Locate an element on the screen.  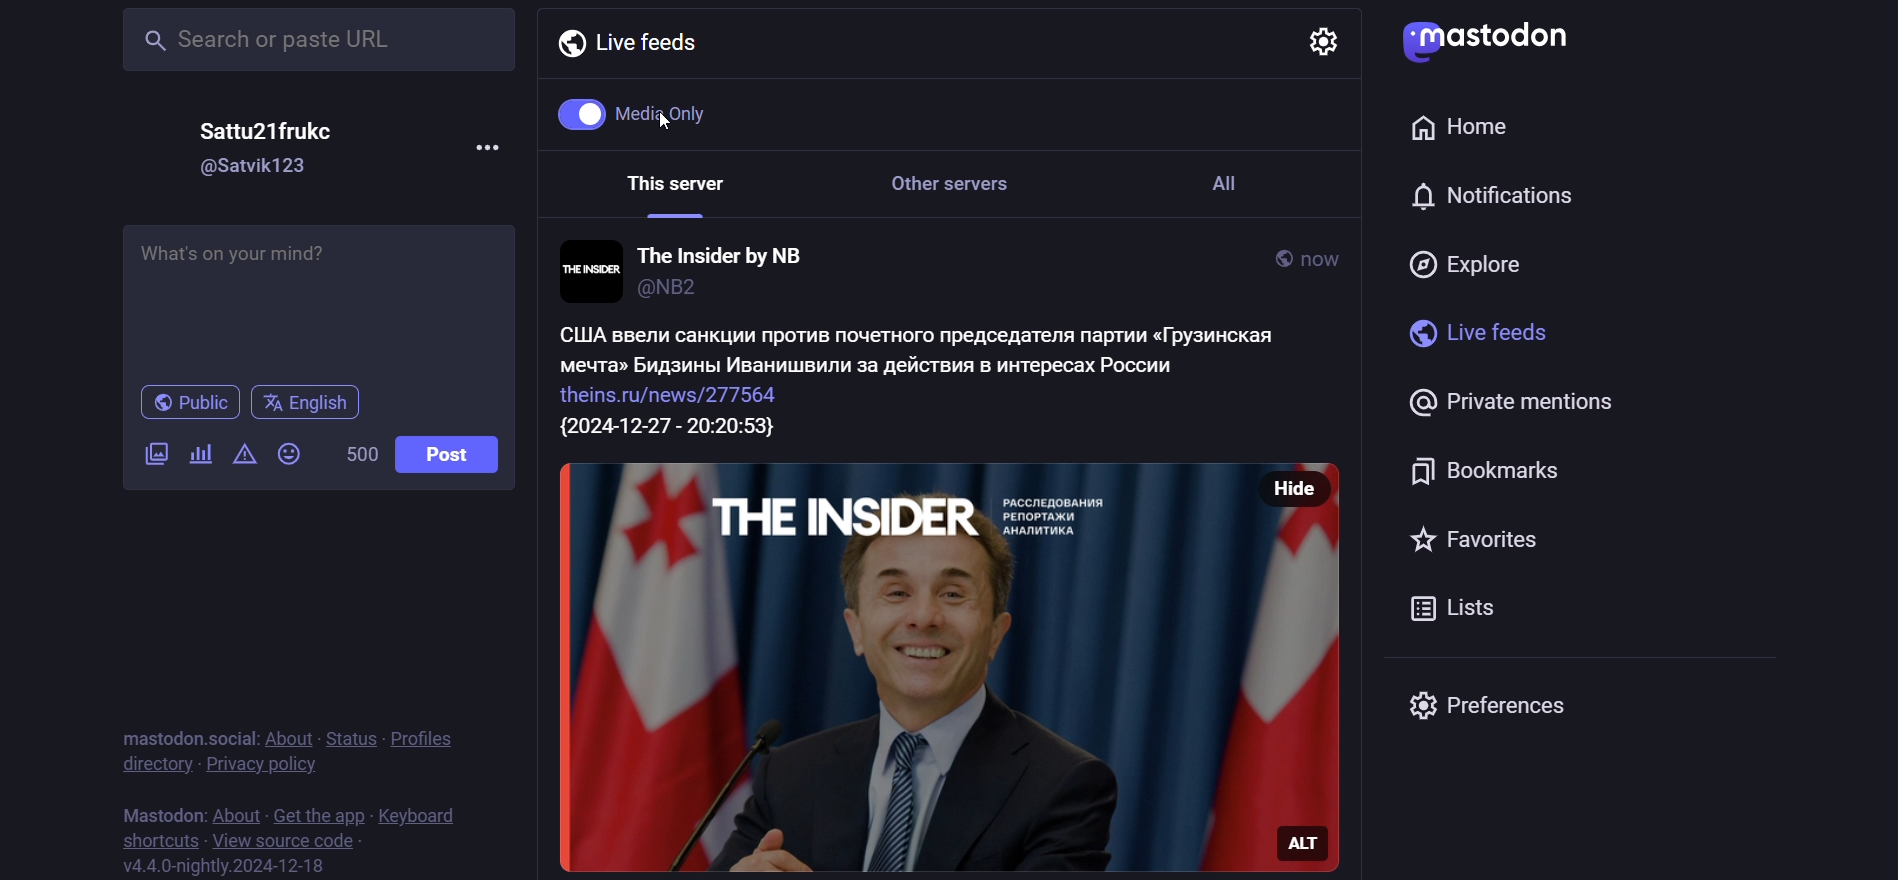
version is located at coordinates (225, 866).